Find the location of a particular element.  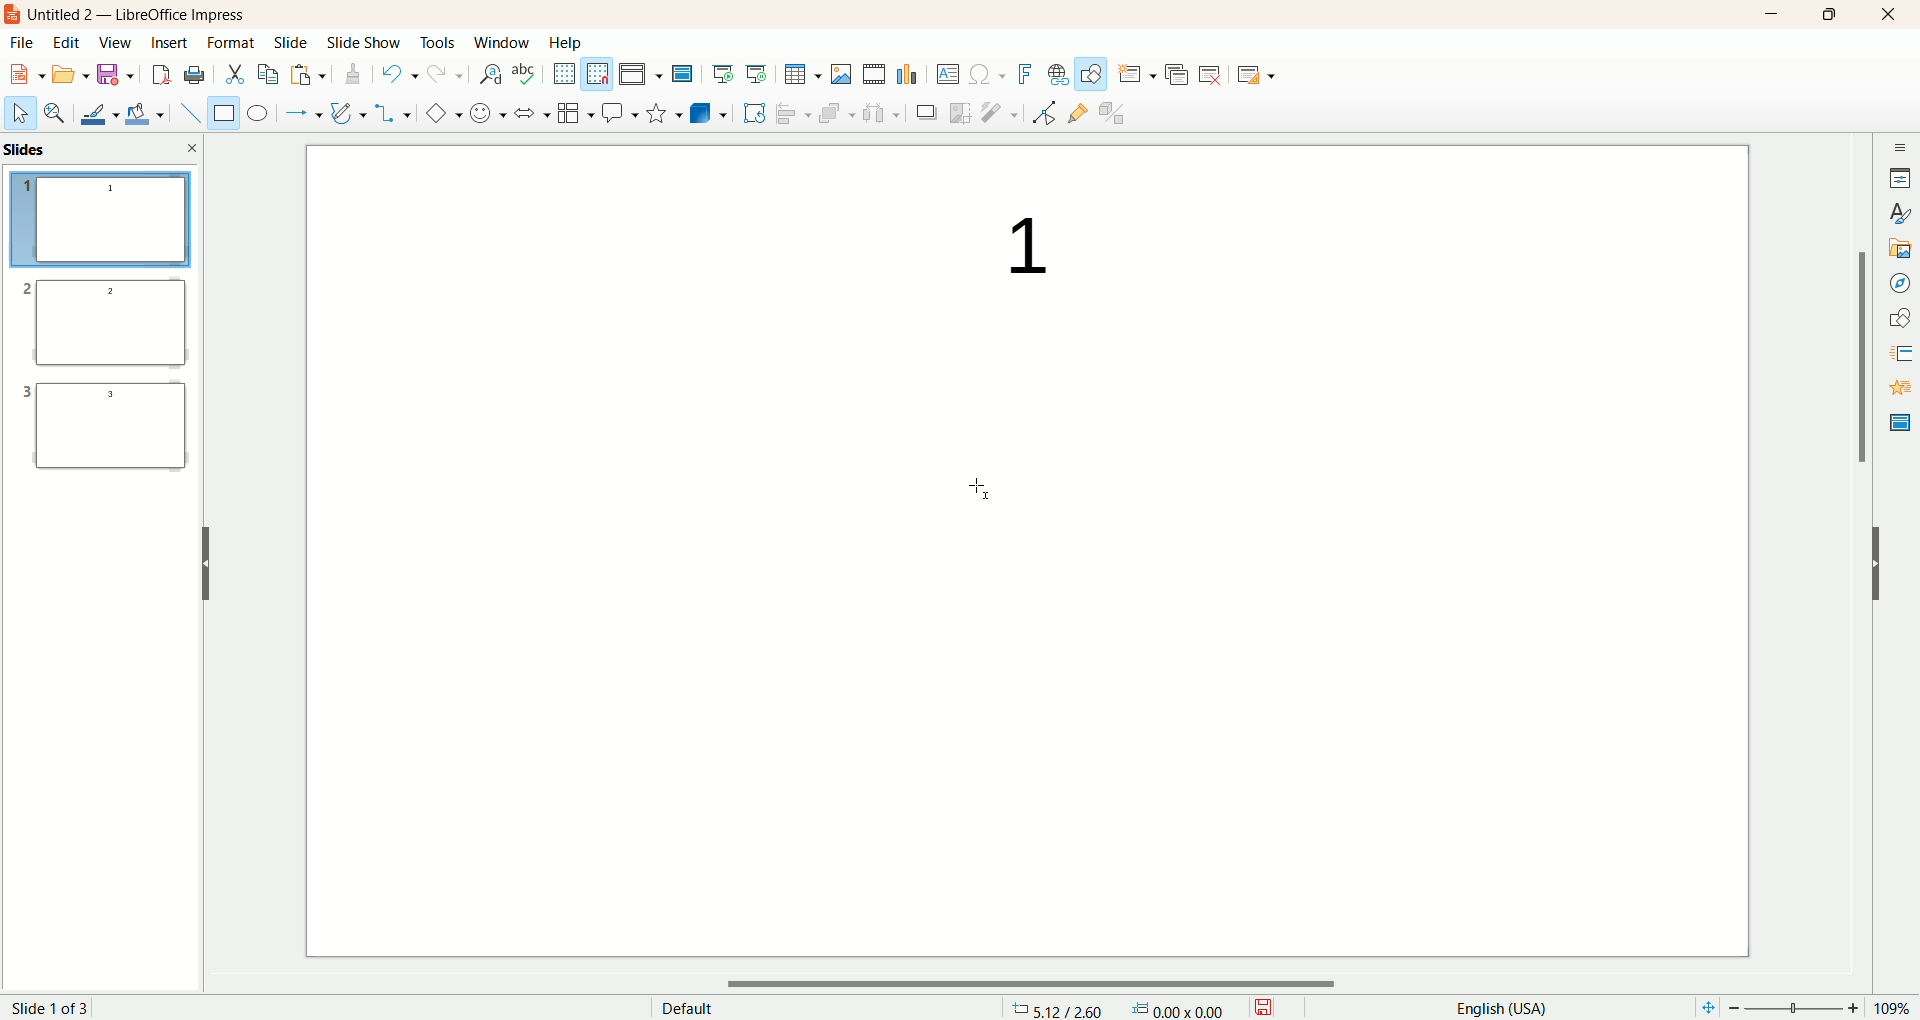

sidebar settings is located at coordinates (1898, 144).